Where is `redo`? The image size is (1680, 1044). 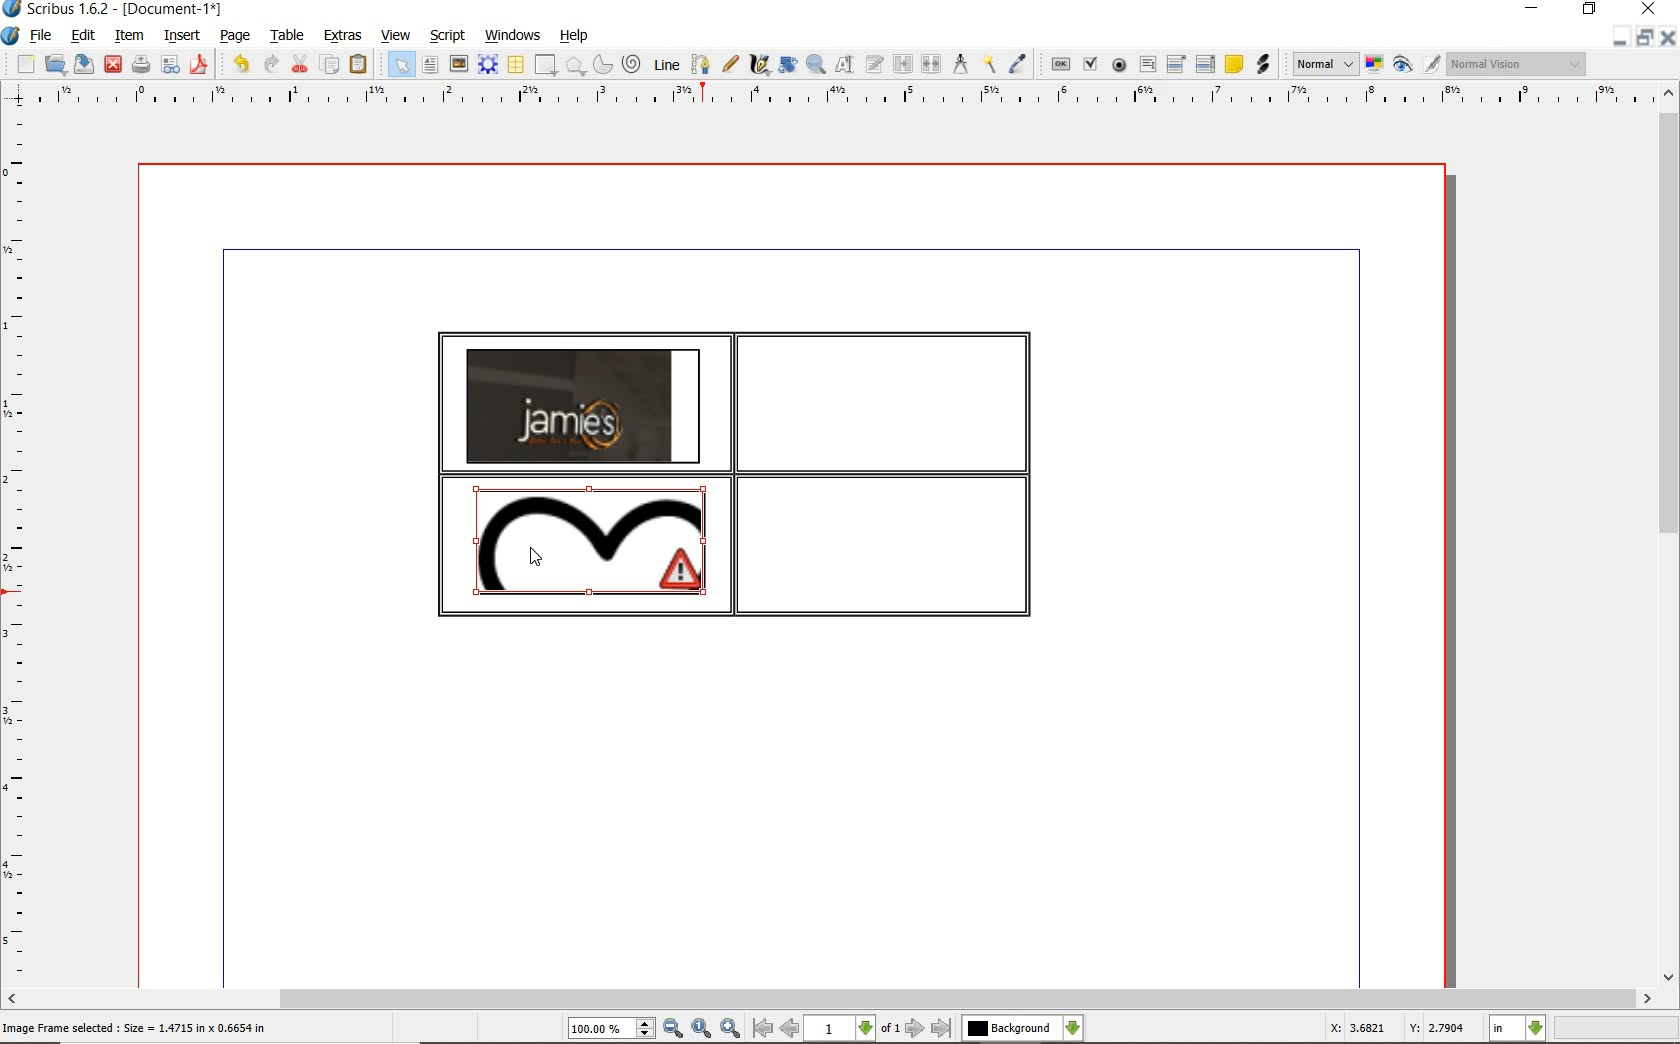
redo is located at coordinates (270, 63).